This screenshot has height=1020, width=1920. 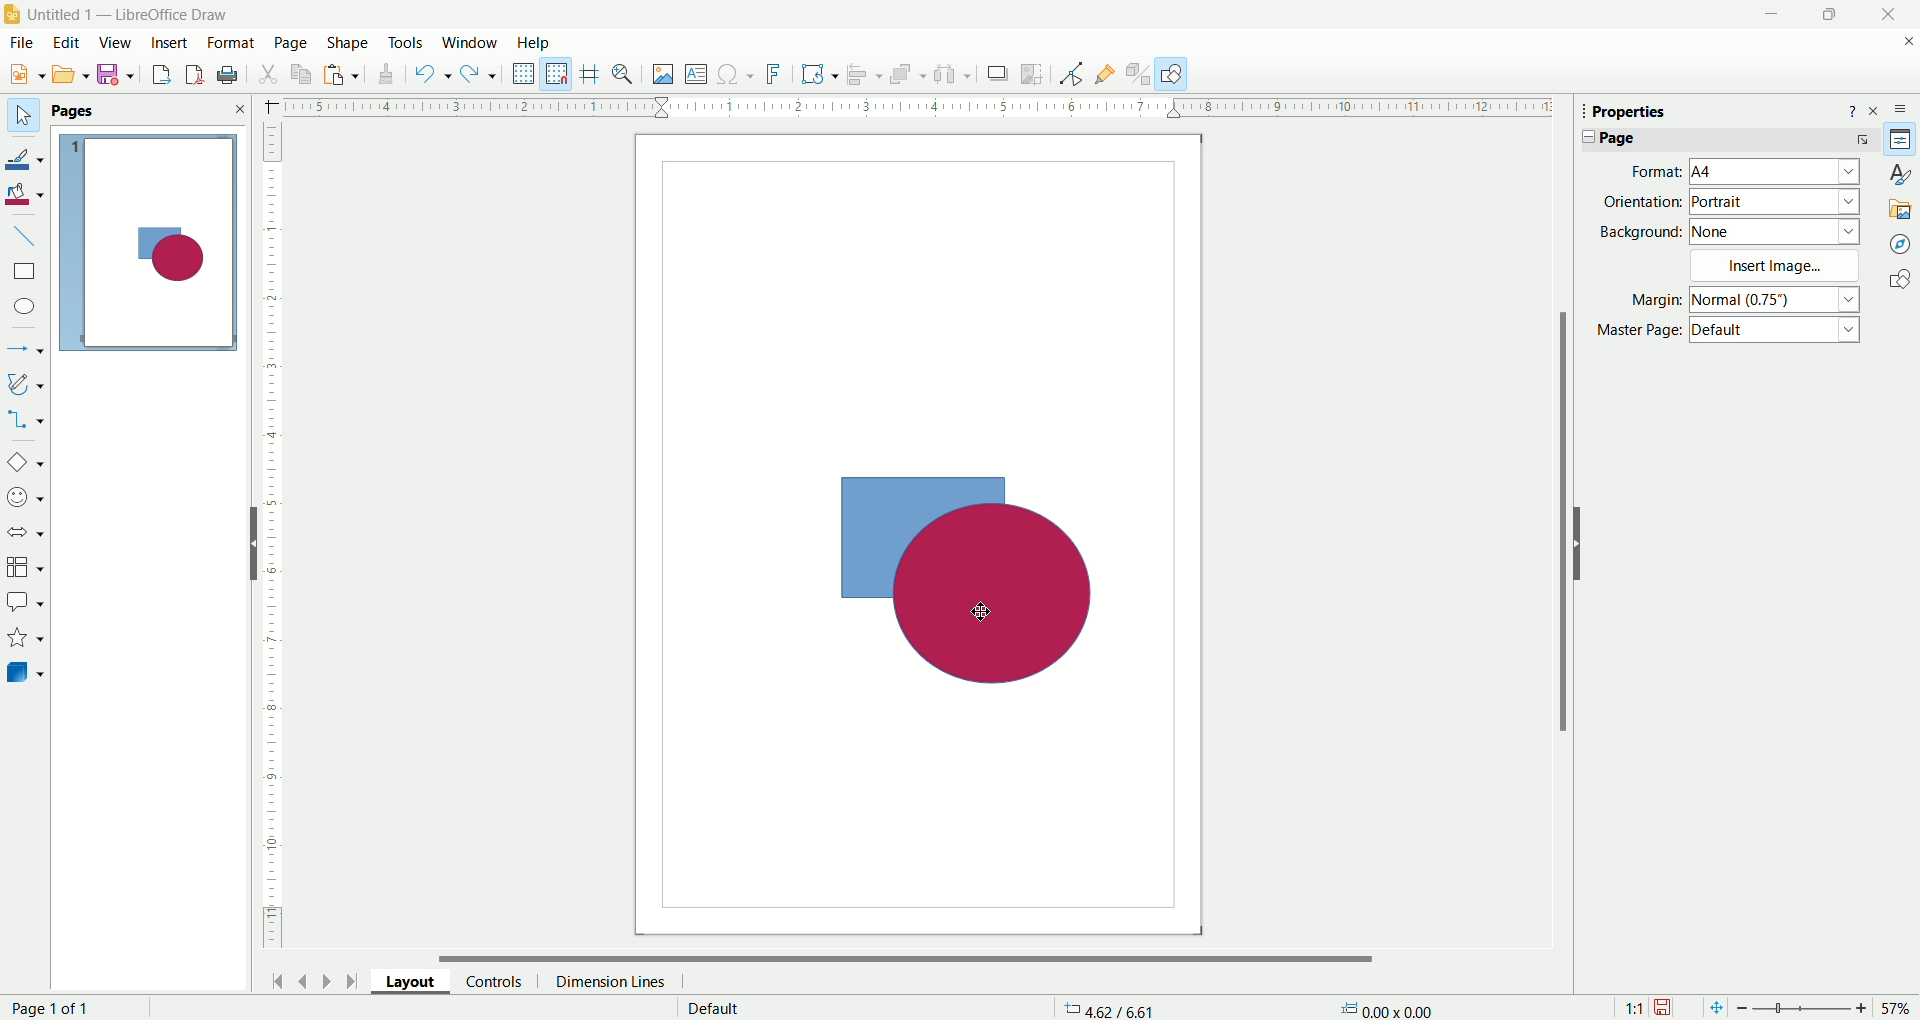 I want to click on align objects, so click(x=866, y=78).